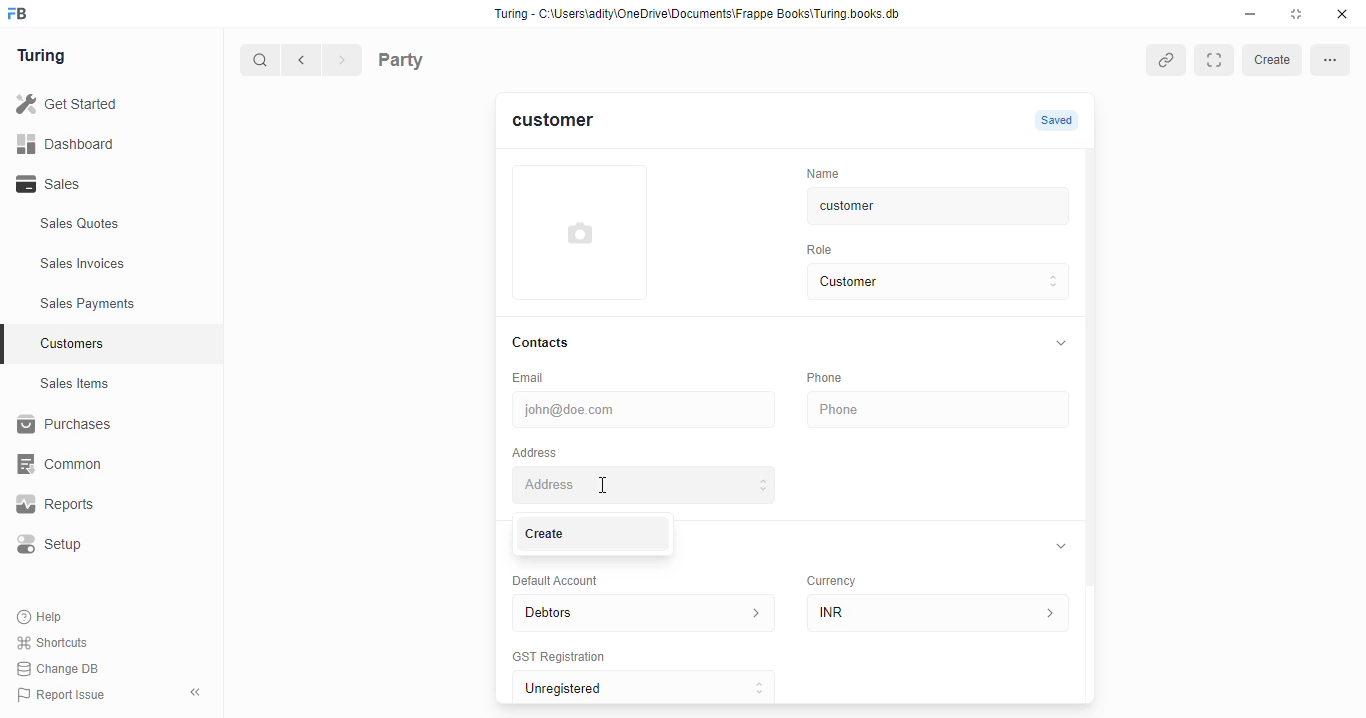 The width and height of the screenshot is (1366, 718). What do you see at coordinates (641, 408) in the screenshot?
I see `john@doe.com` at bounding box center [641, 408].